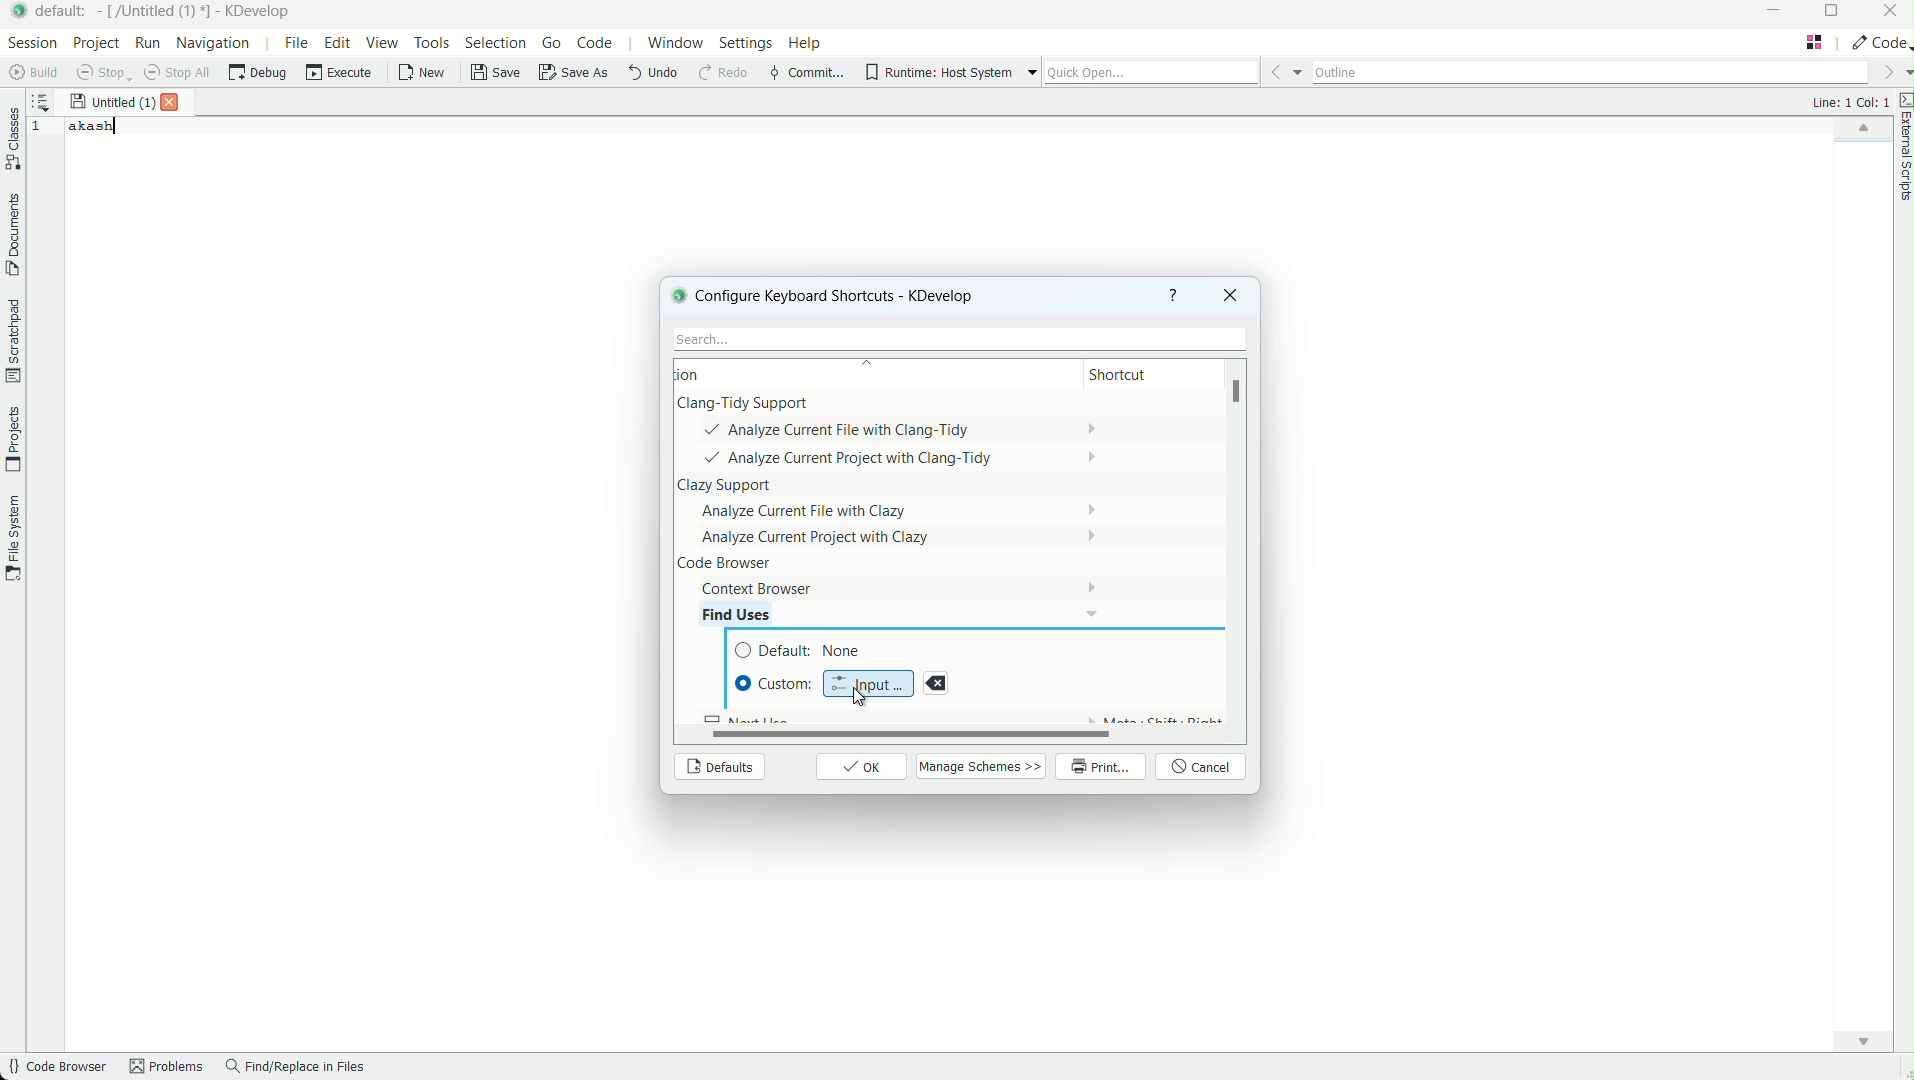 The image size is (1914, 1080). What do you see at coordinates (167, 1068) in the screenshot?
I see `problems` at bounding box center [167, 1068].